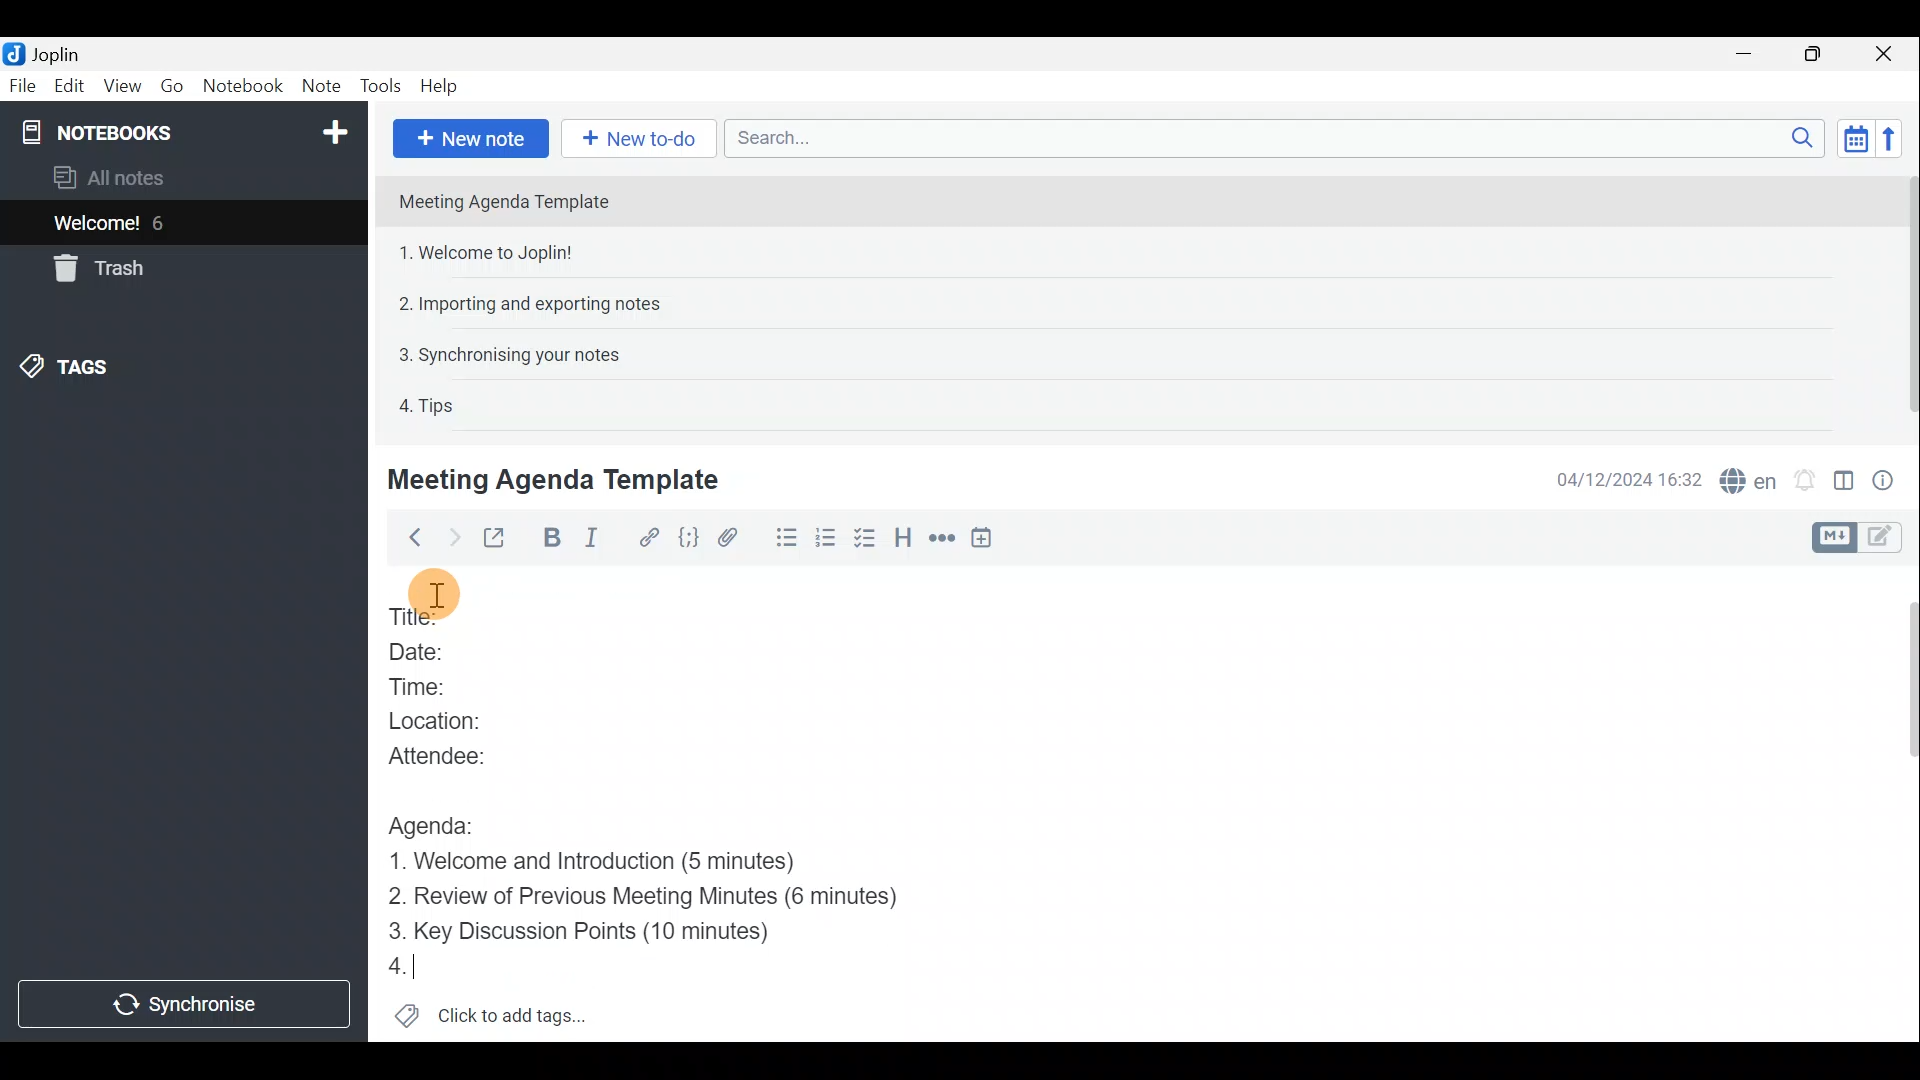 Image resolution: width=1920 pixels, height=1080 pixels. Describe the element at coordinates (901, 543) in the screenshot. I see `Heading` at that location.